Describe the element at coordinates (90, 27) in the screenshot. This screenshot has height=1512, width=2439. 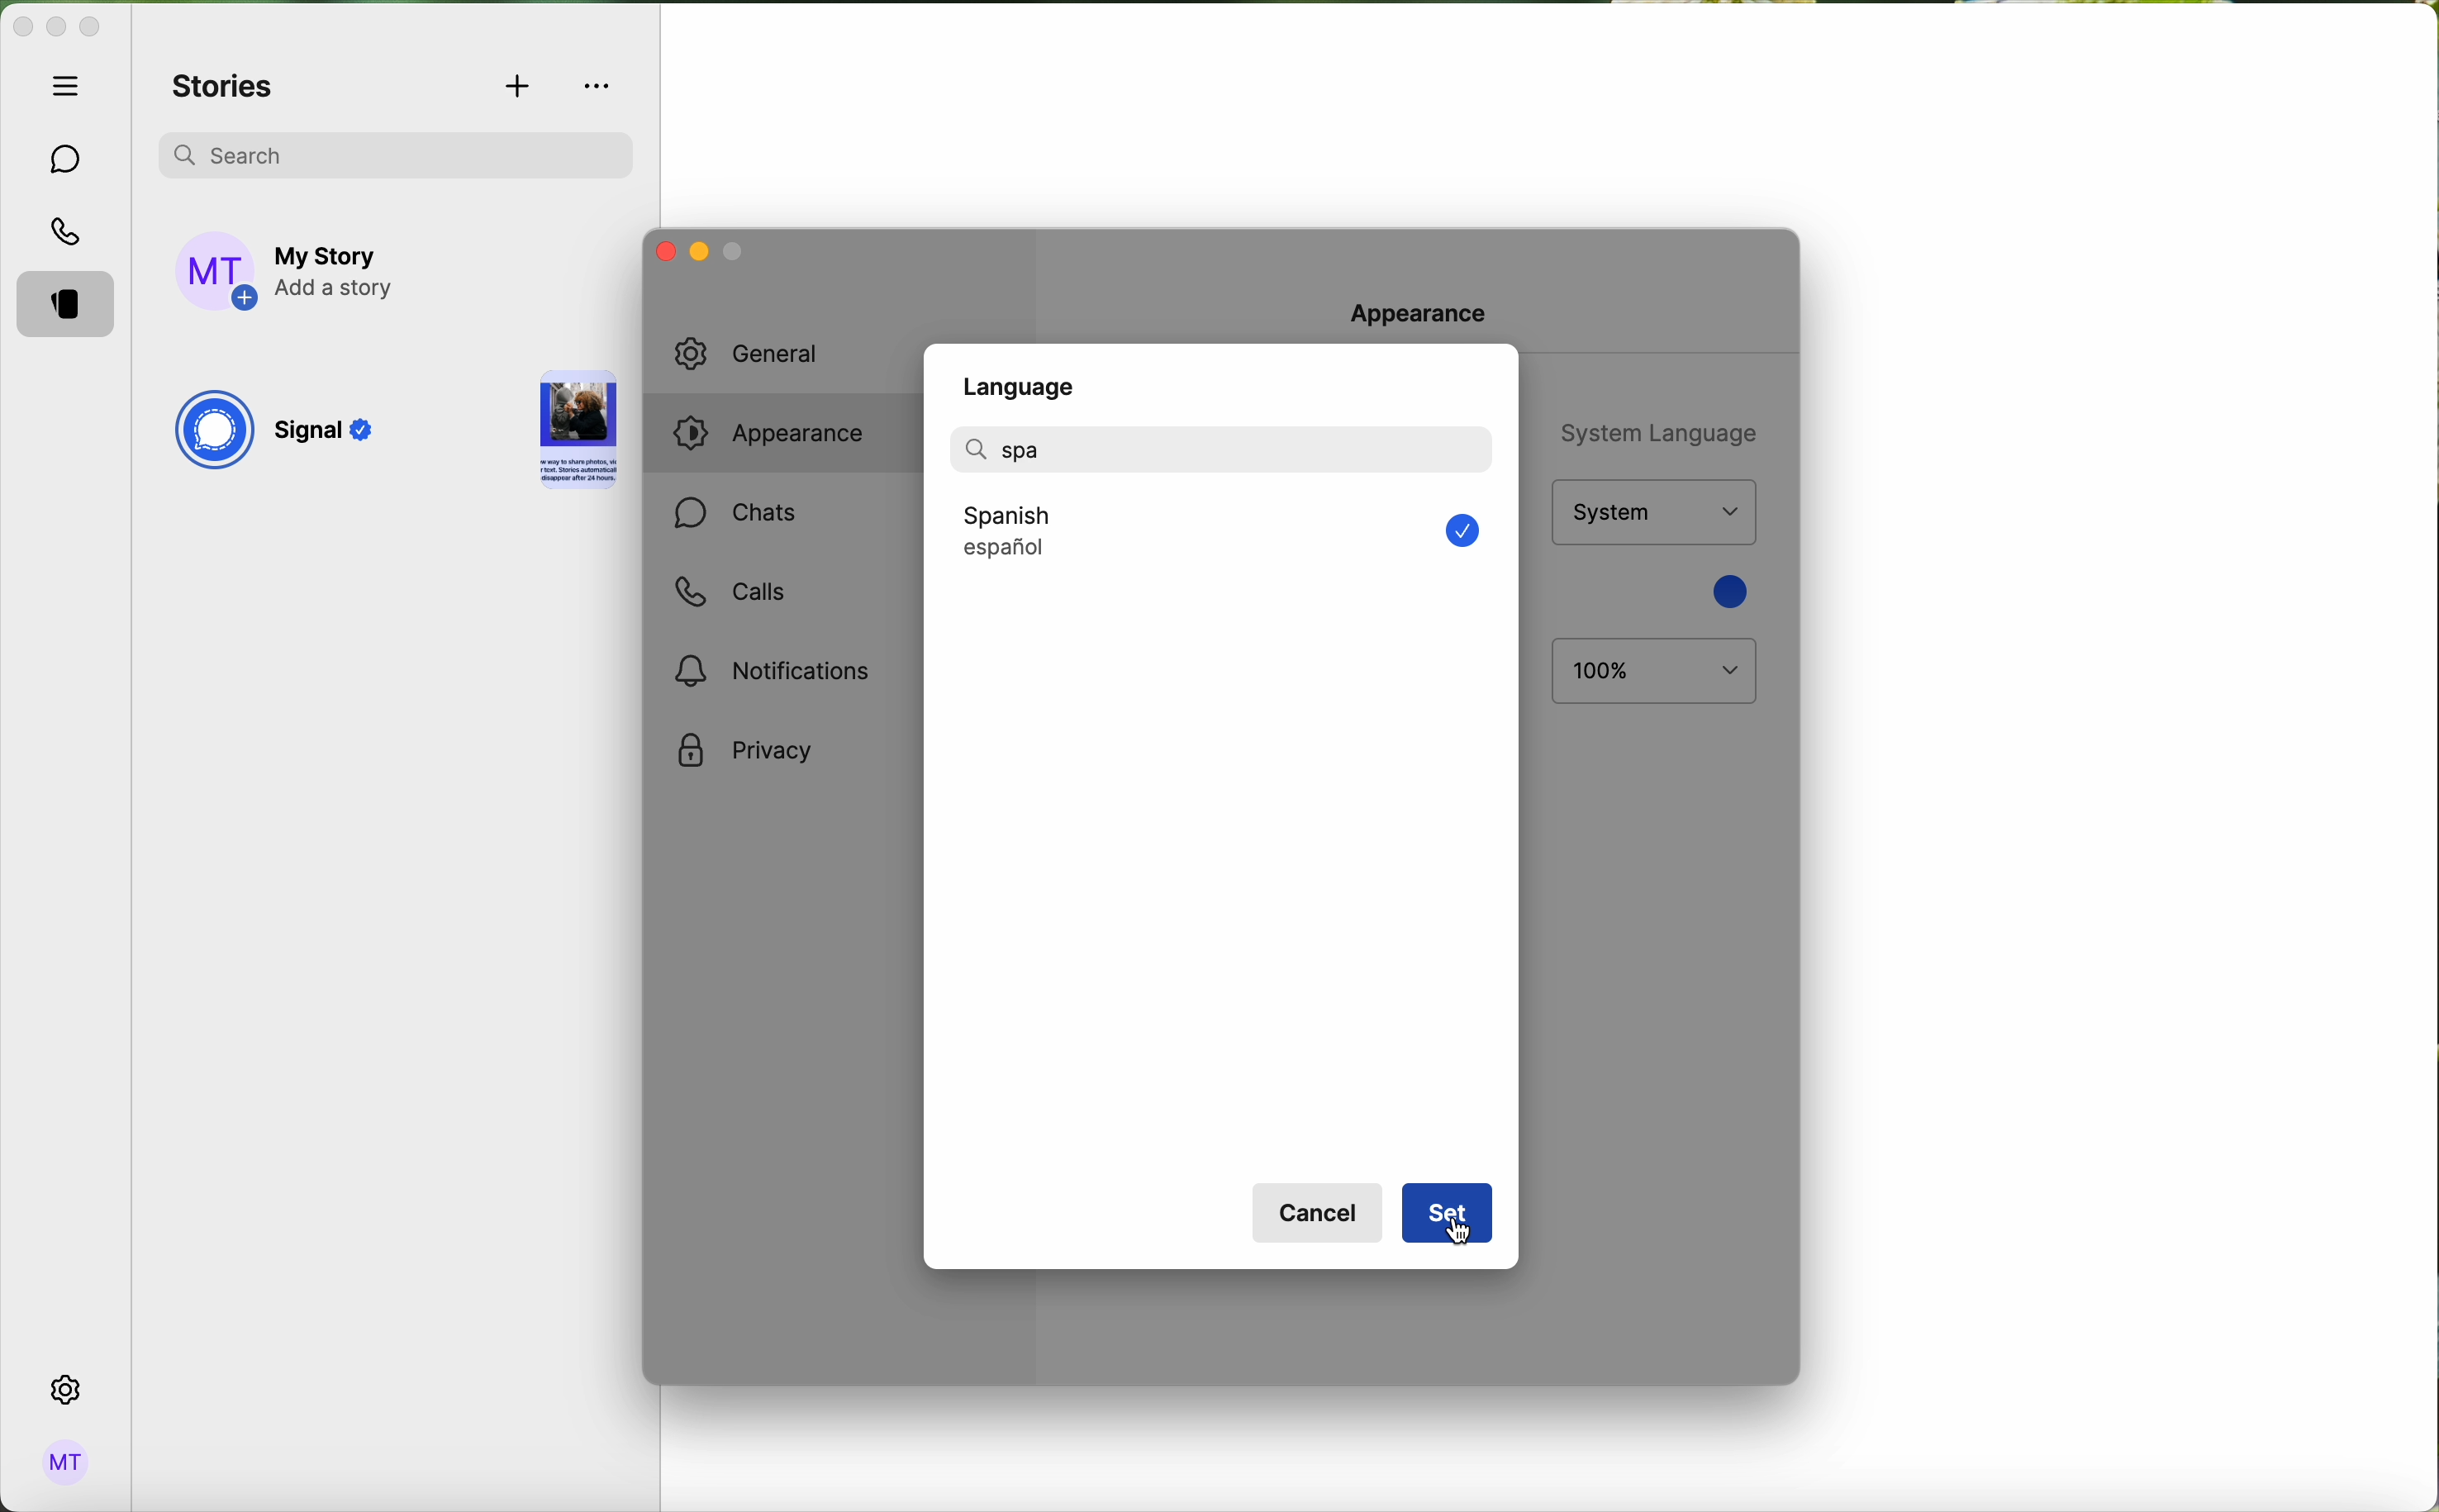
I see `maximize` at that location.